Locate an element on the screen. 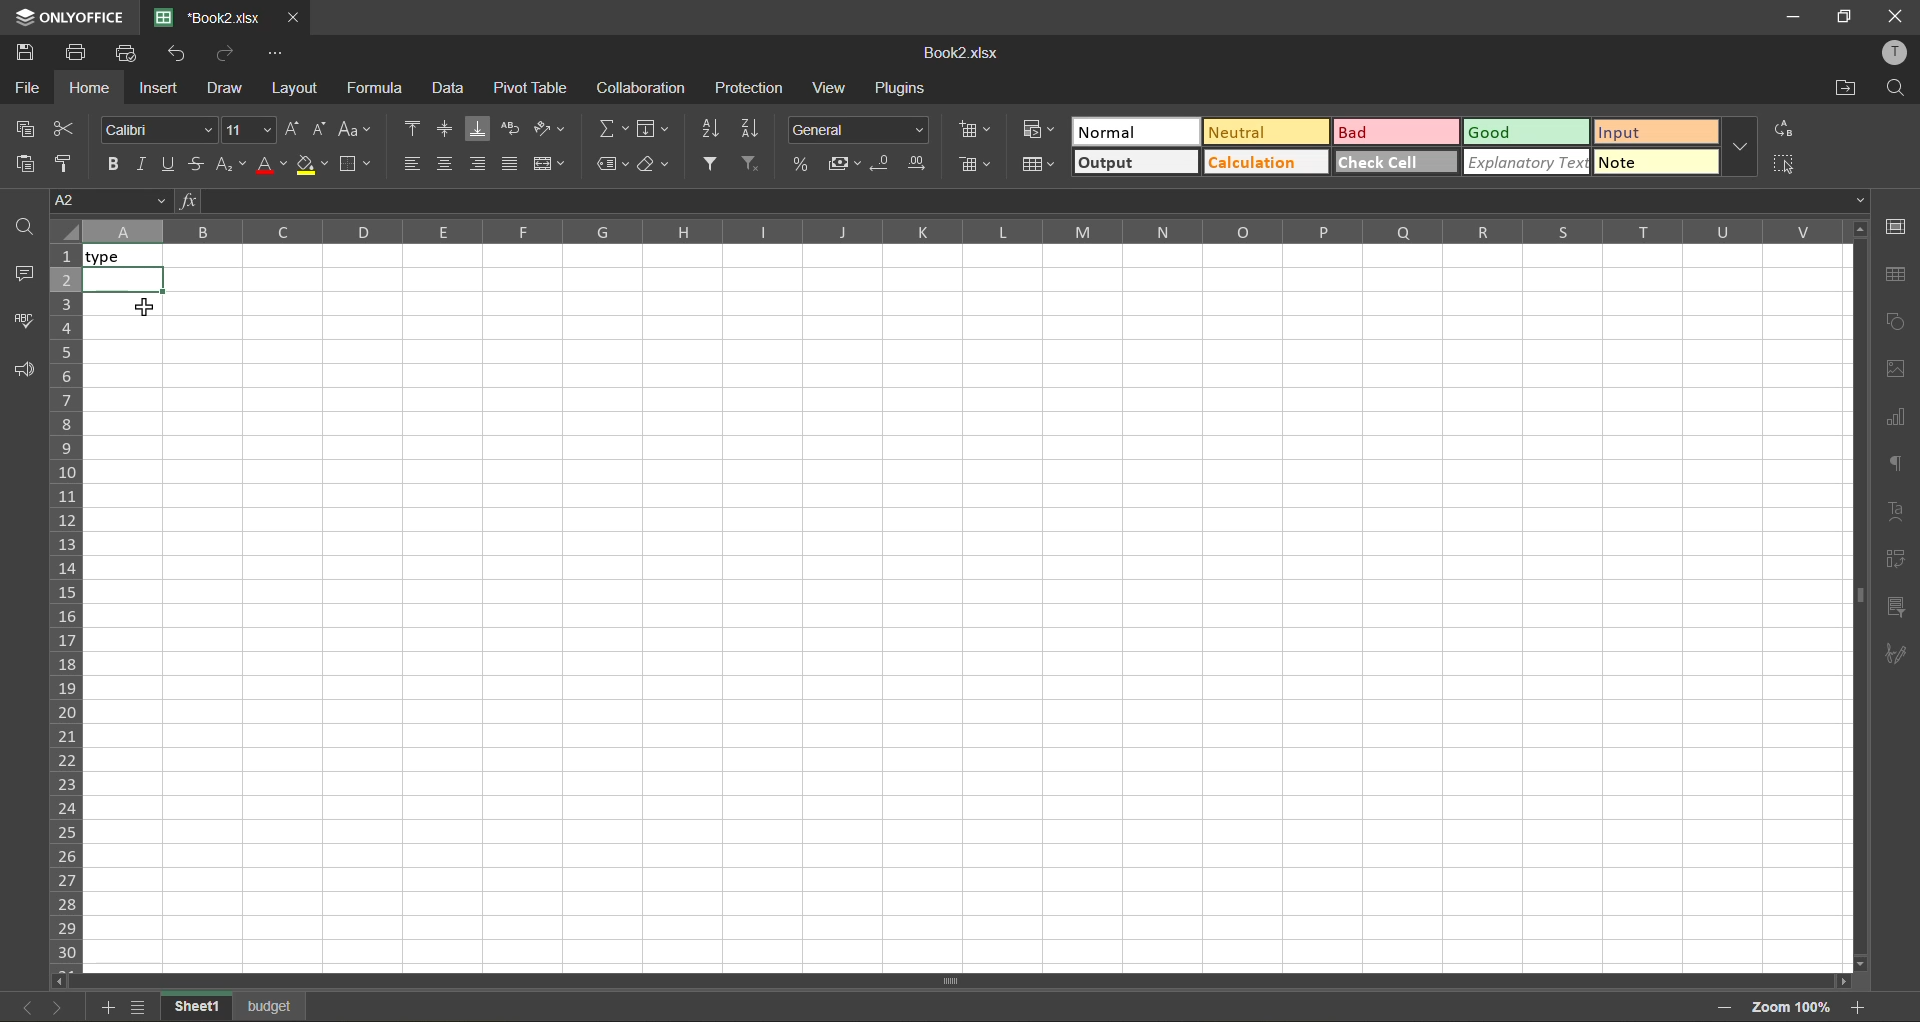 The image size is (1920, 1022). formula is located at coordinates (374, 88).